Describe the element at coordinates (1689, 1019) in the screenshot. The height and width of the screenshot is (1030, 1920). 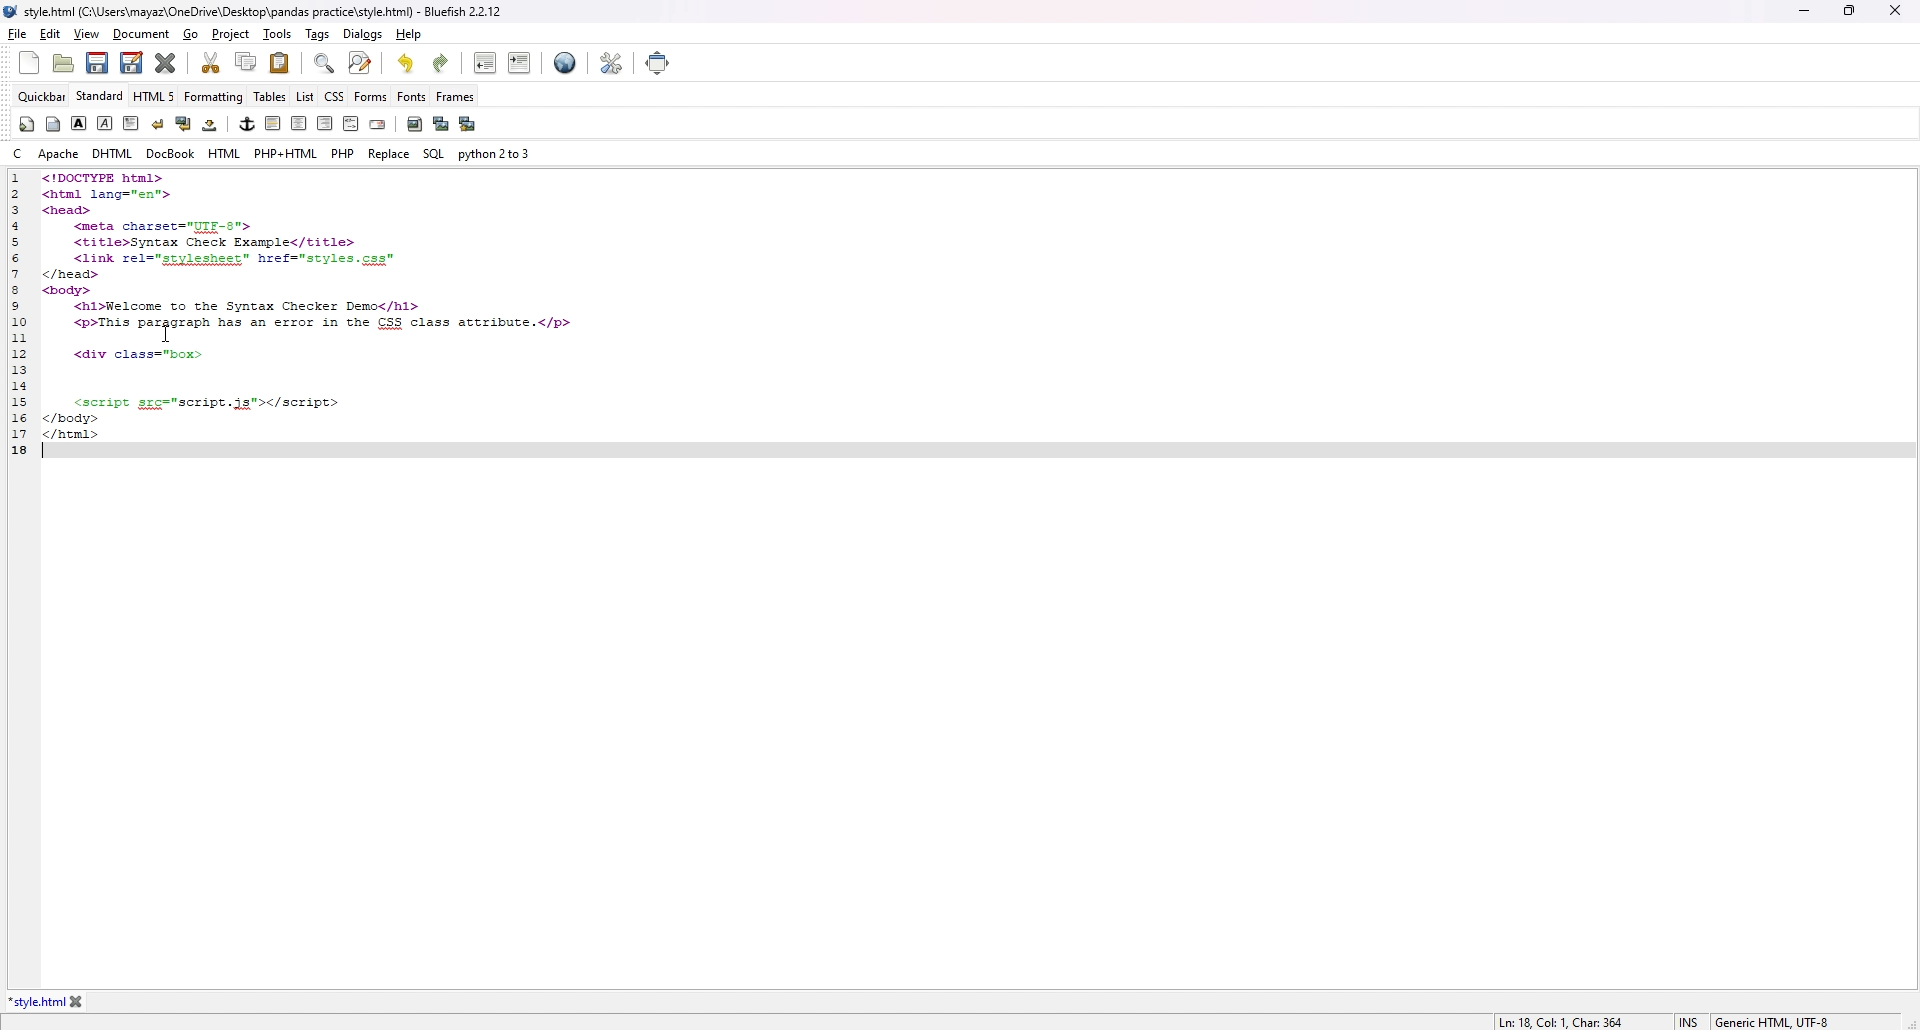
I see `cursor type` at that location.